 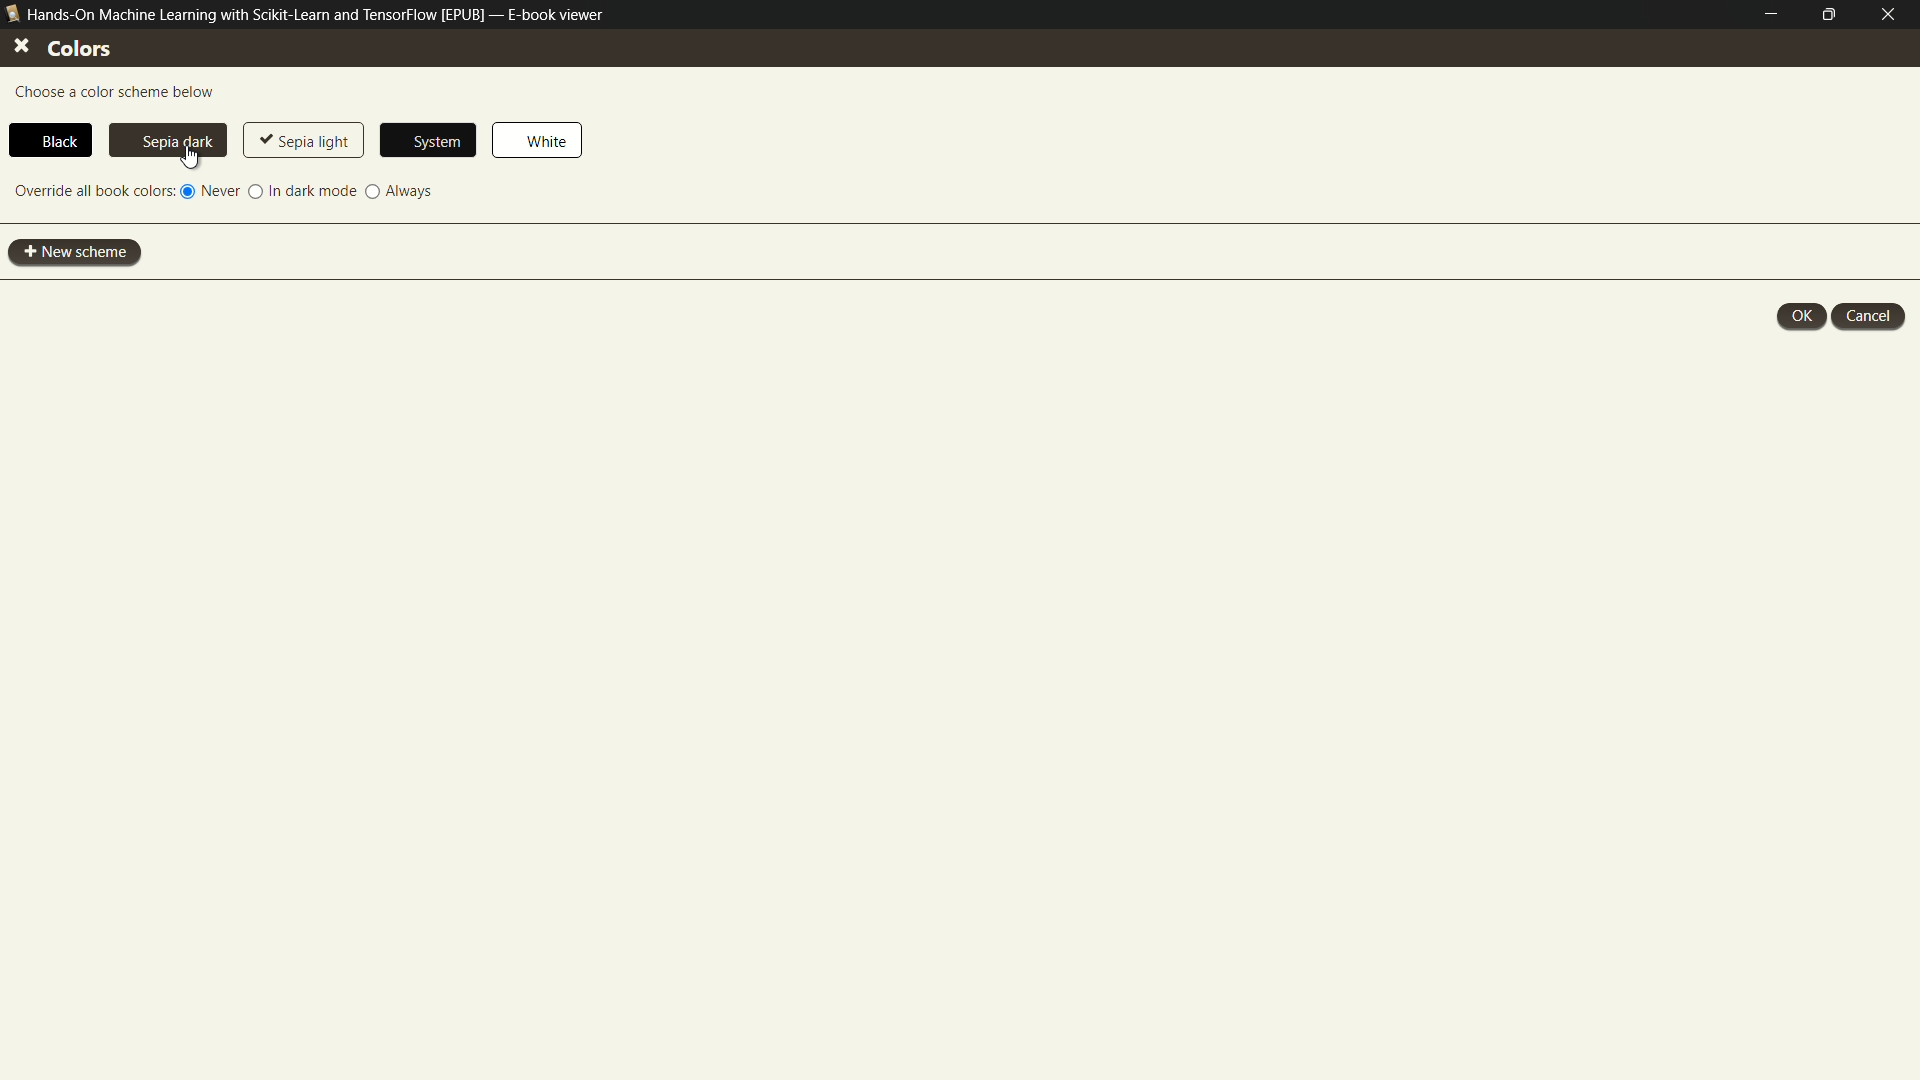 What do you see at coordinates (76, 253) in the screenshot?
I see `new scheme` at bounding box center [76, 253].